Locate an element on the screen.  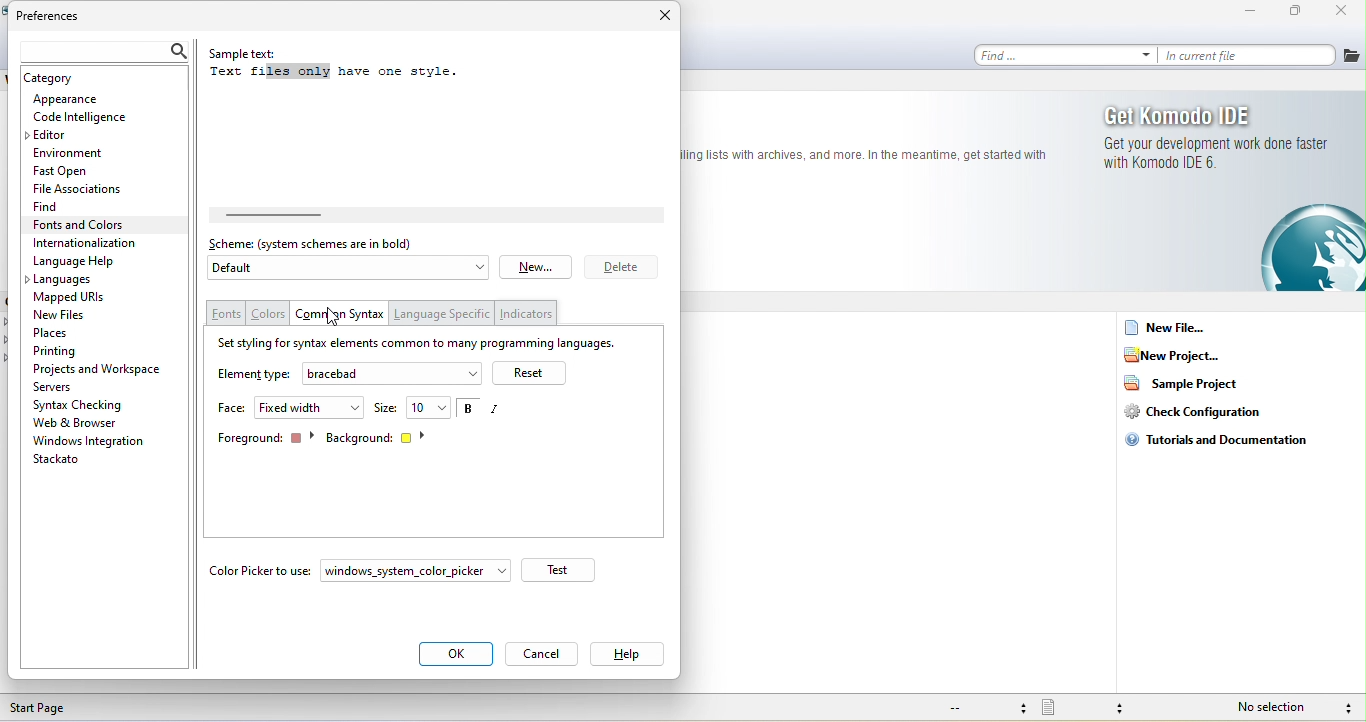
size 10 is located at coordinates (412, 407).